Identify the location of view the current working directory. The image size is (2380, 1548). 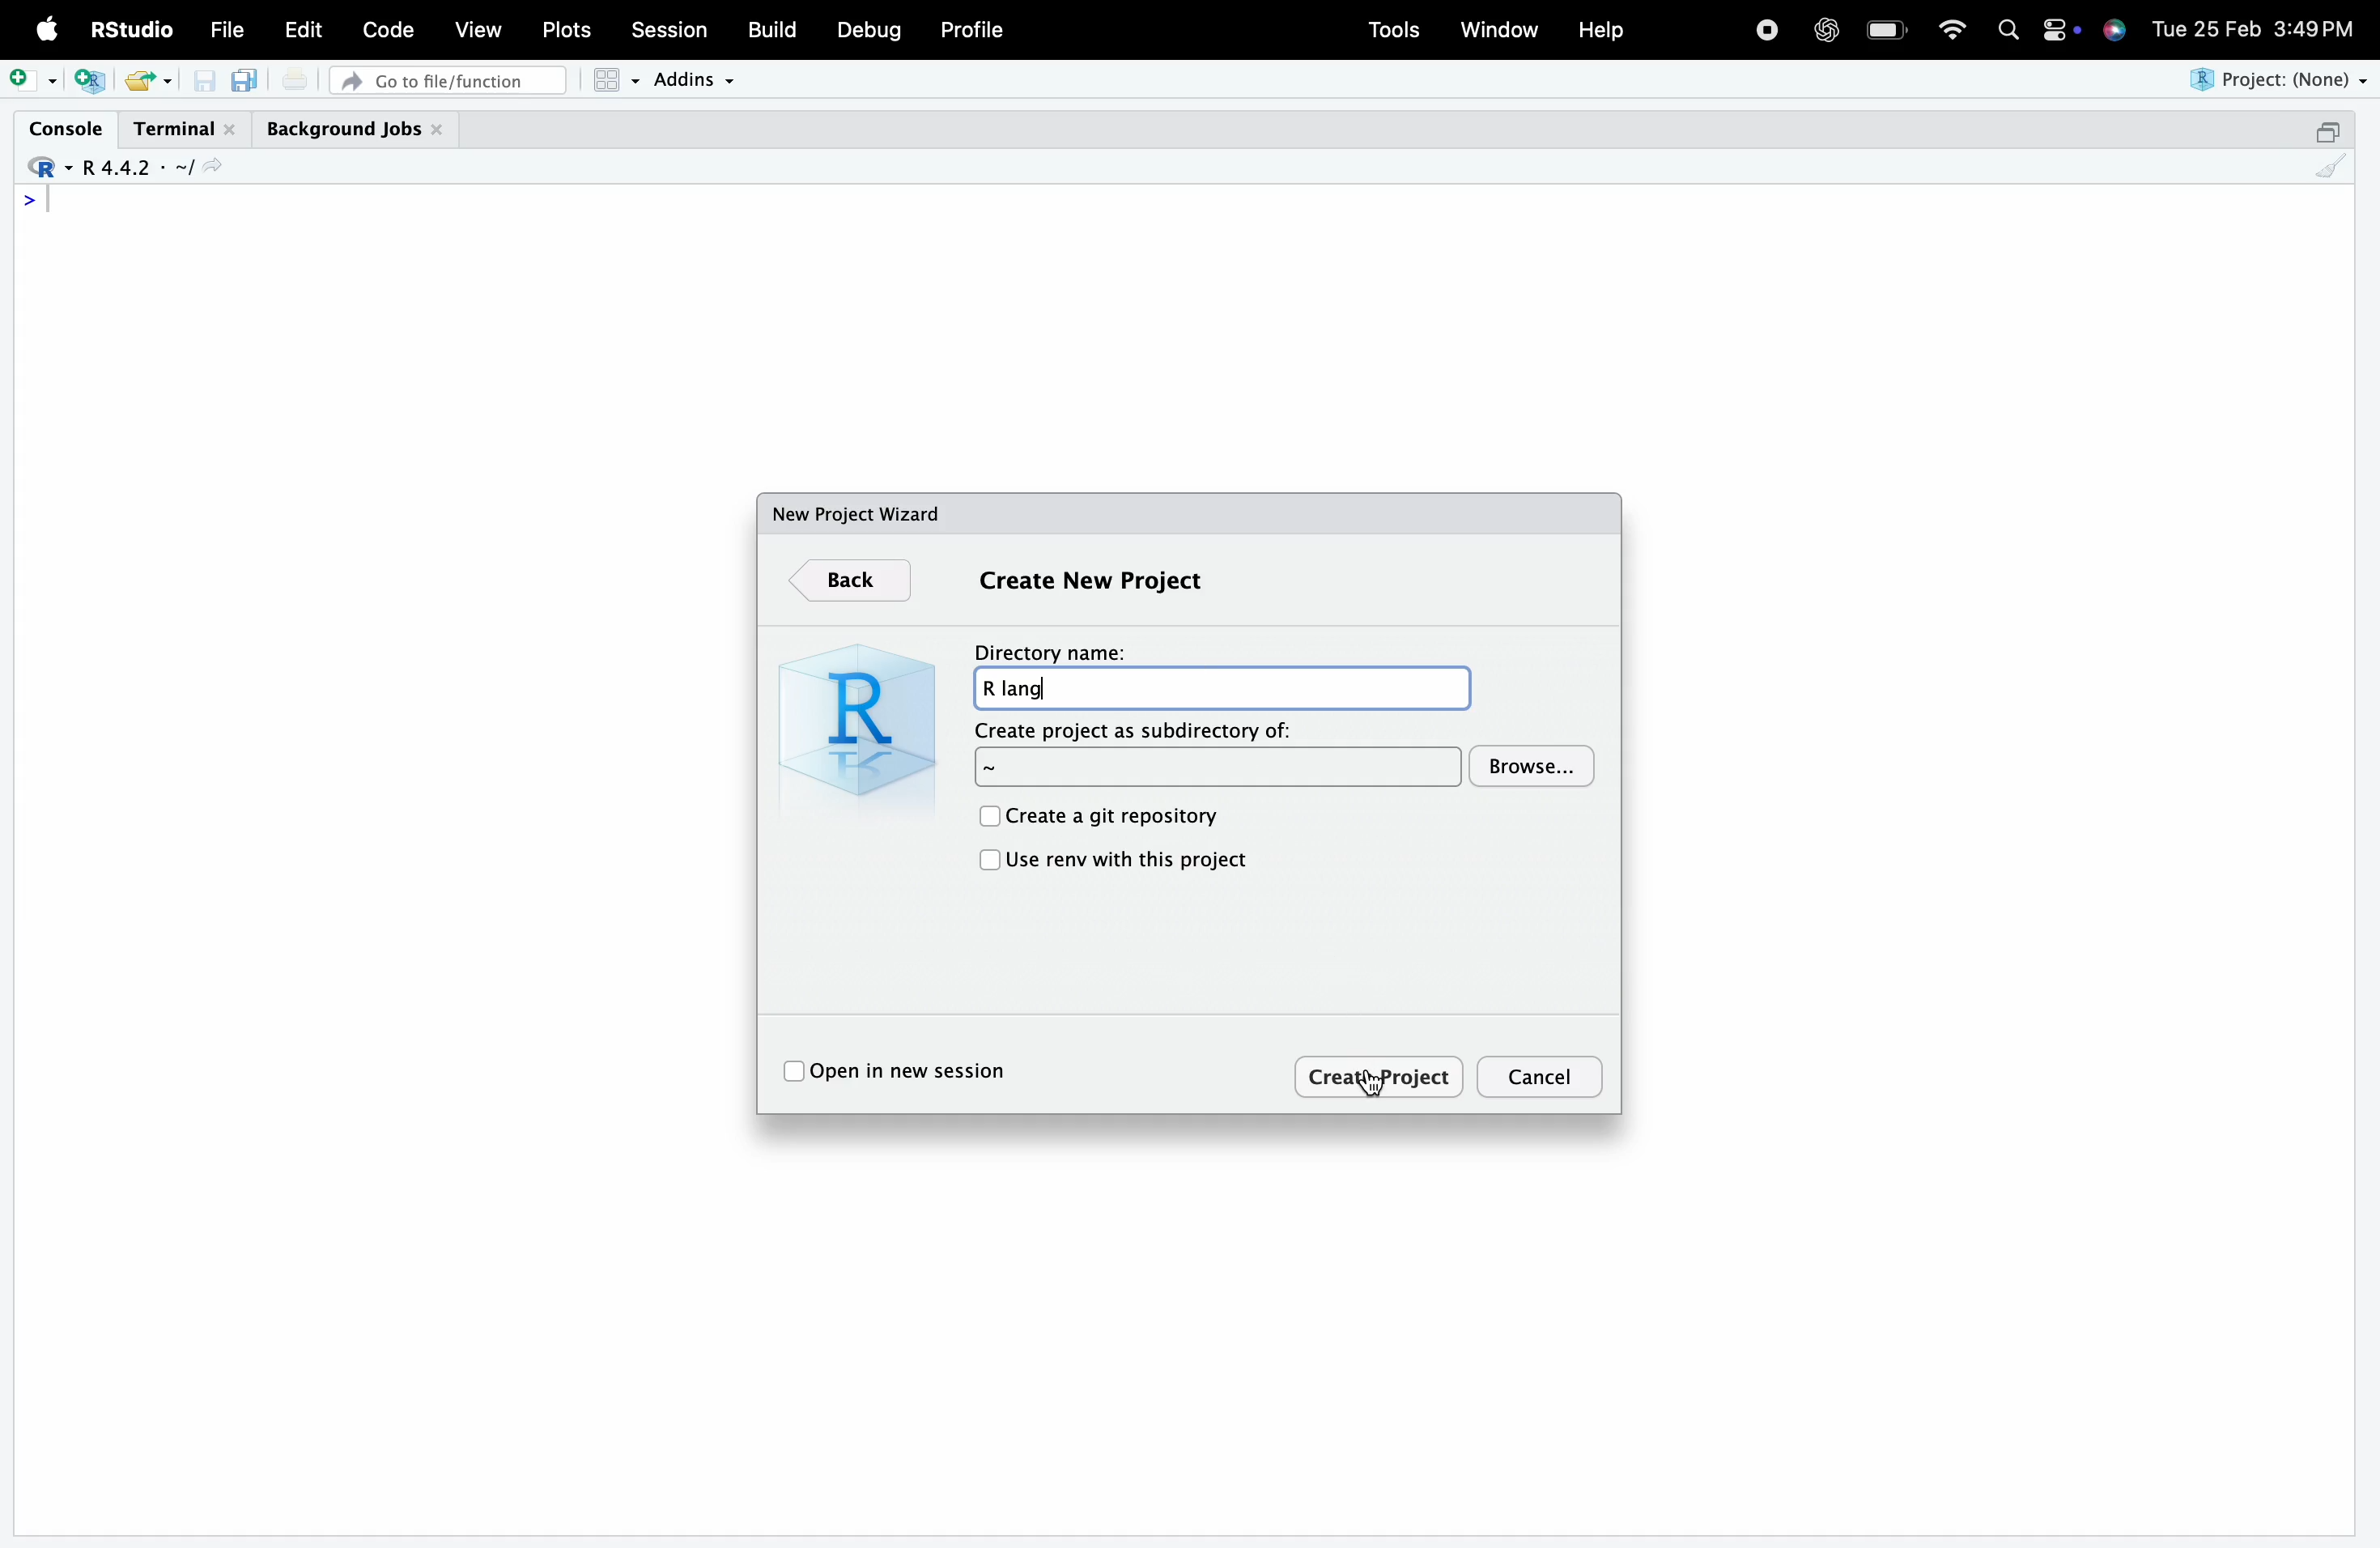
(211, 166).